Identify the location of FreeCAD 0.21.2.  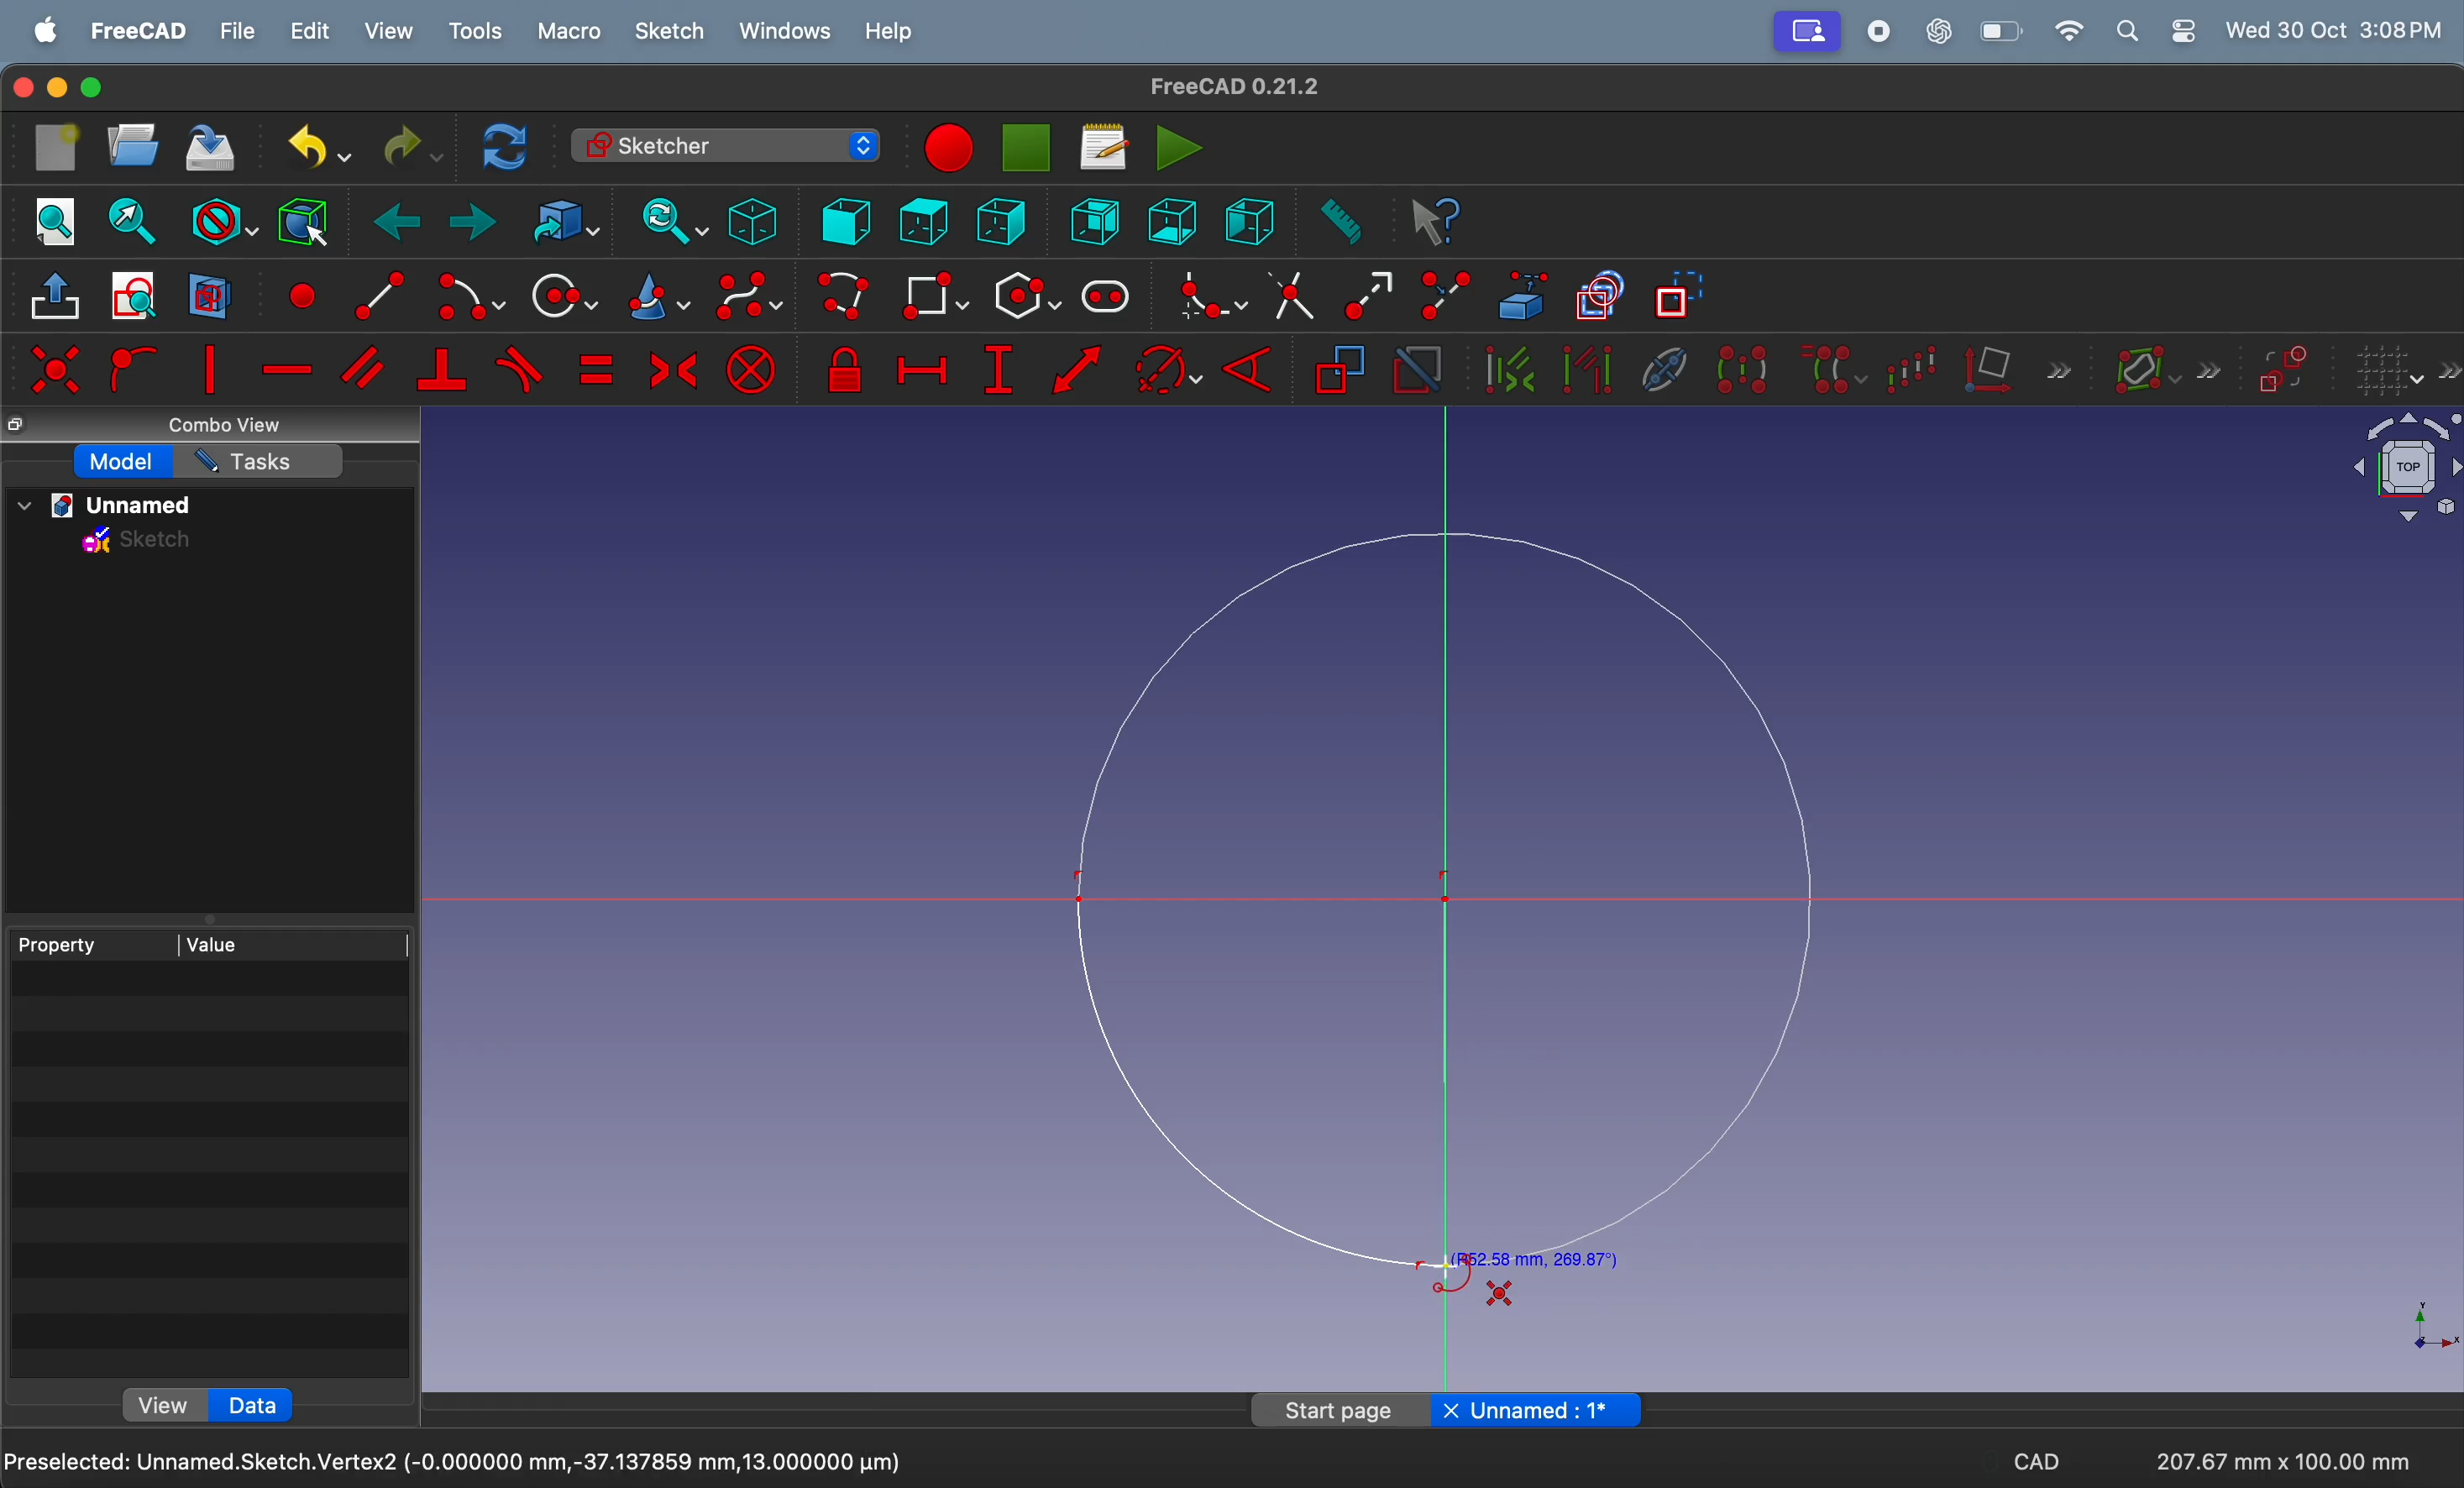
(1235, 85).